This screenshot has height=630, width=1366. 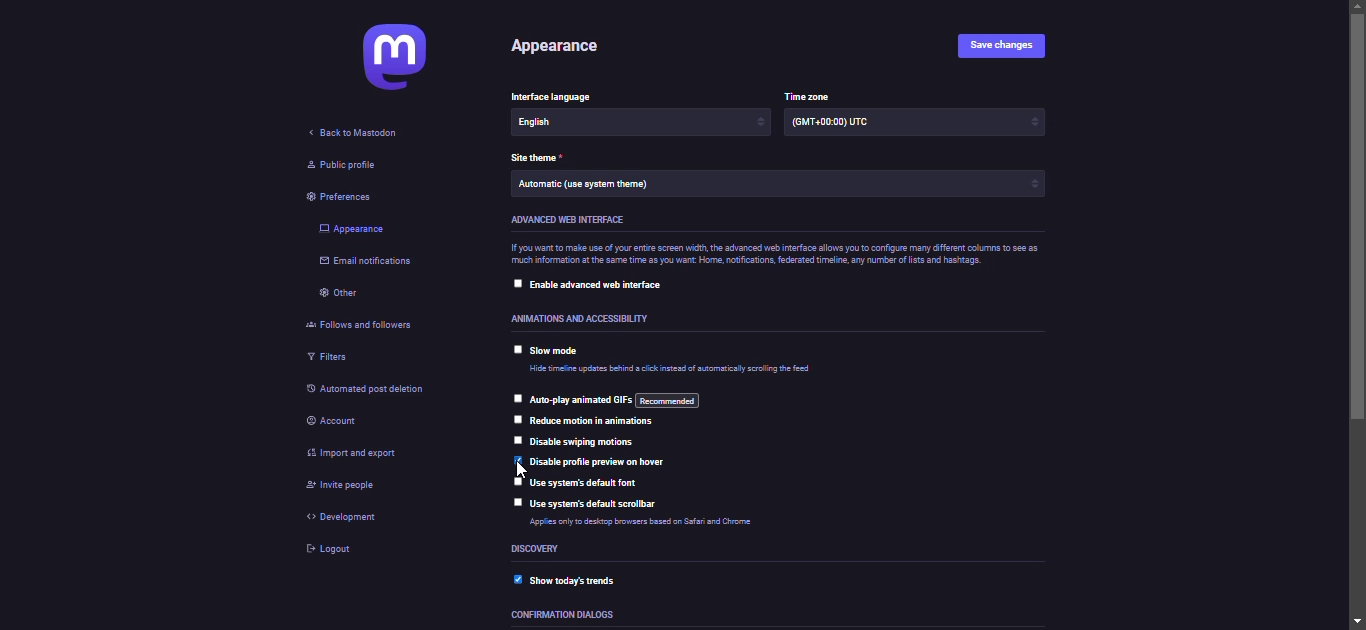 I want to click on enabled, so click(x=517, y=458).